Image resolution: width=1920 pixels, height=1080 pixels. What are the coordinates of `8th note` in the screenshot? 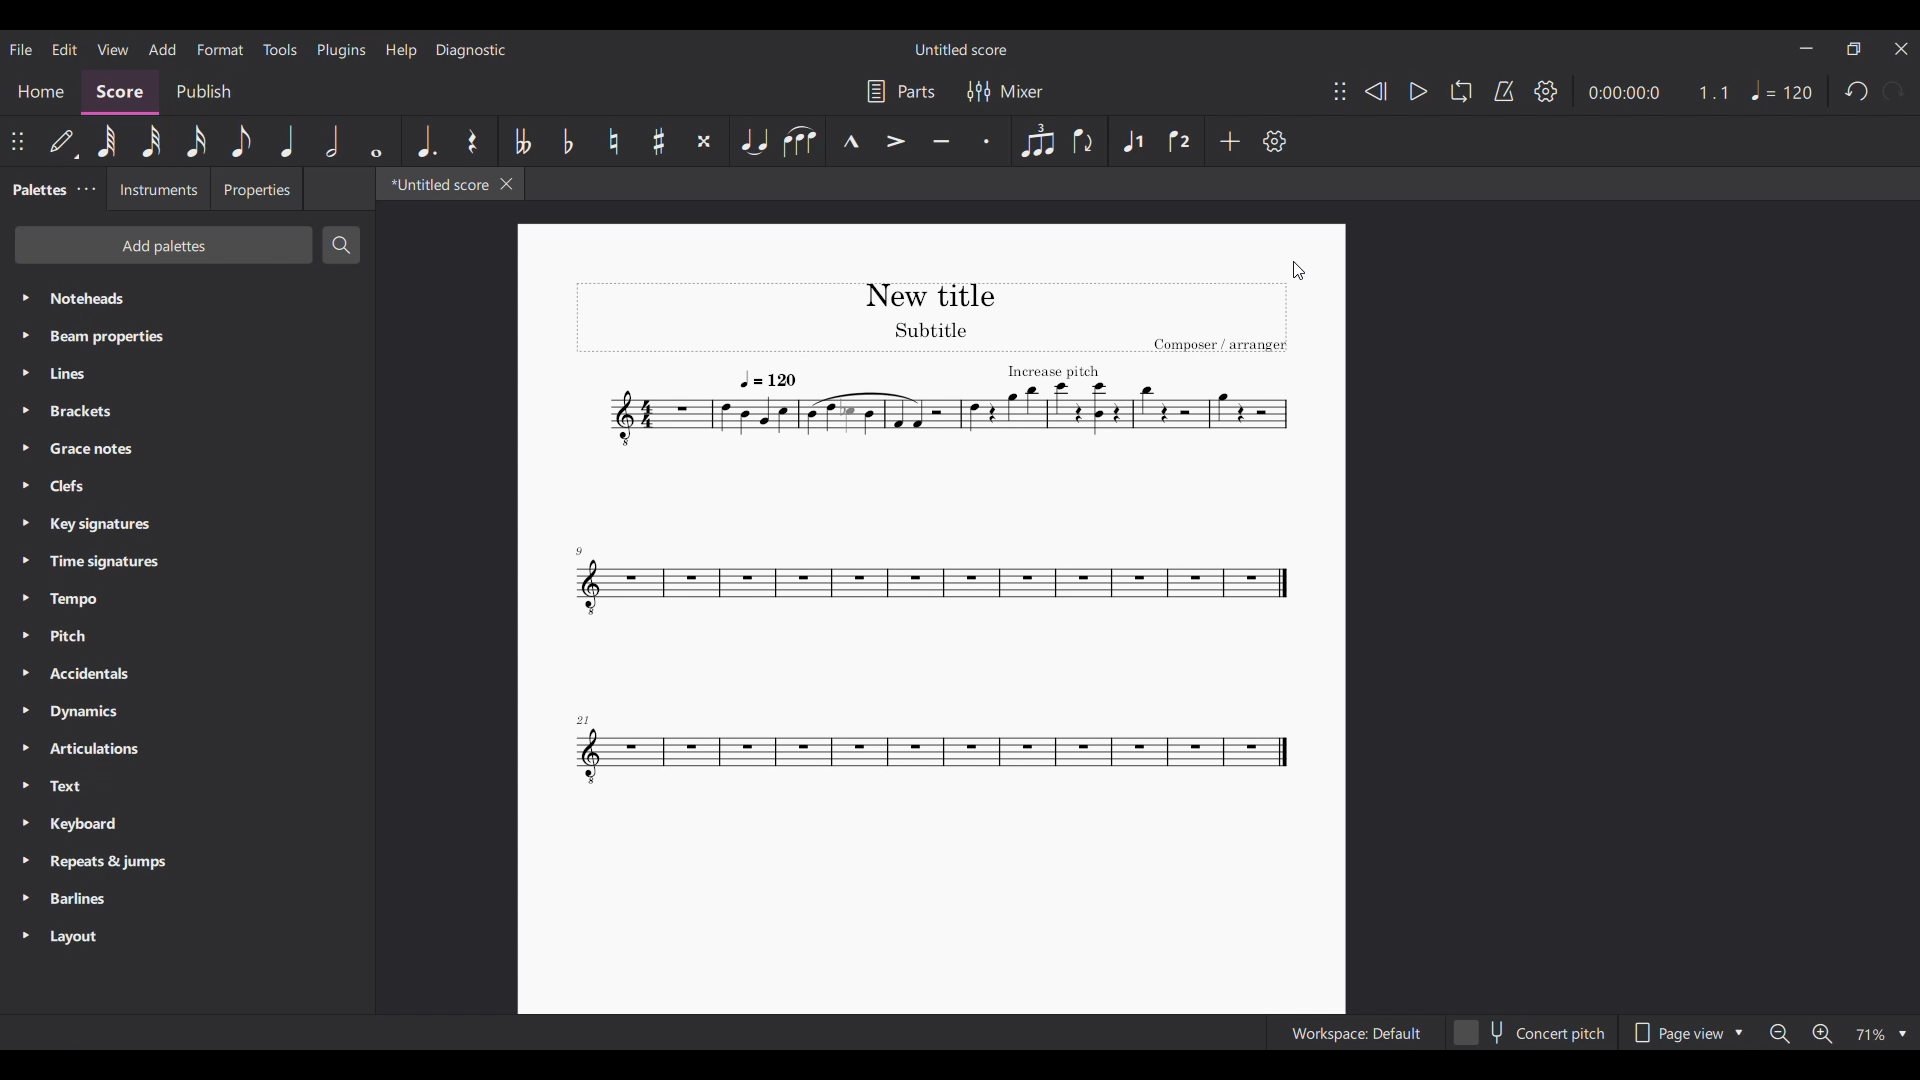 It's located at (242, 141).